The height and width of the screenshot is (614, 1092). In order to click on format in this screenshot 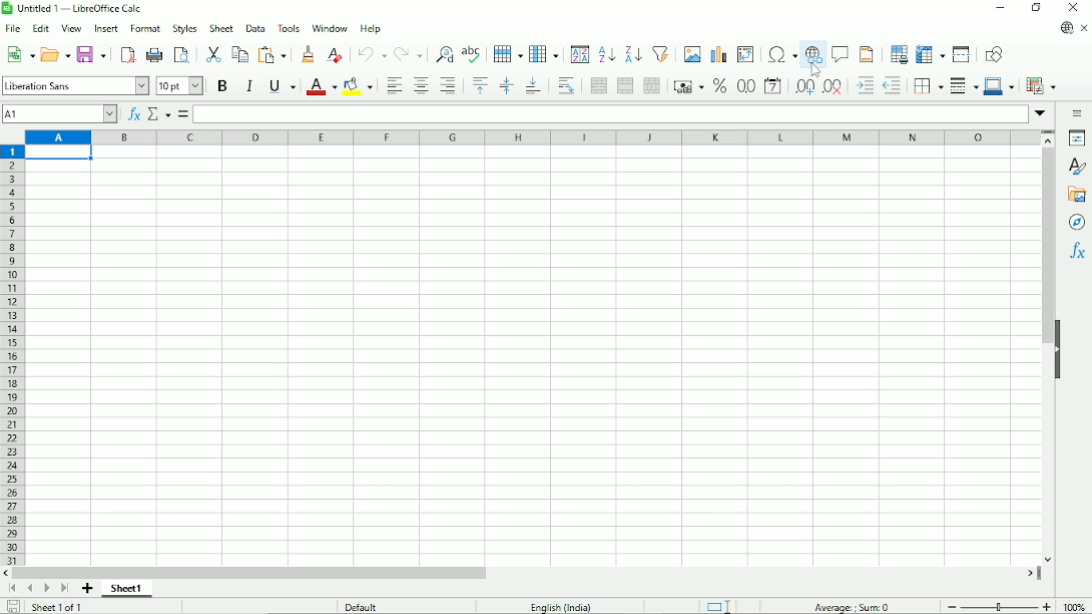, I will do `click(145, 26)`.